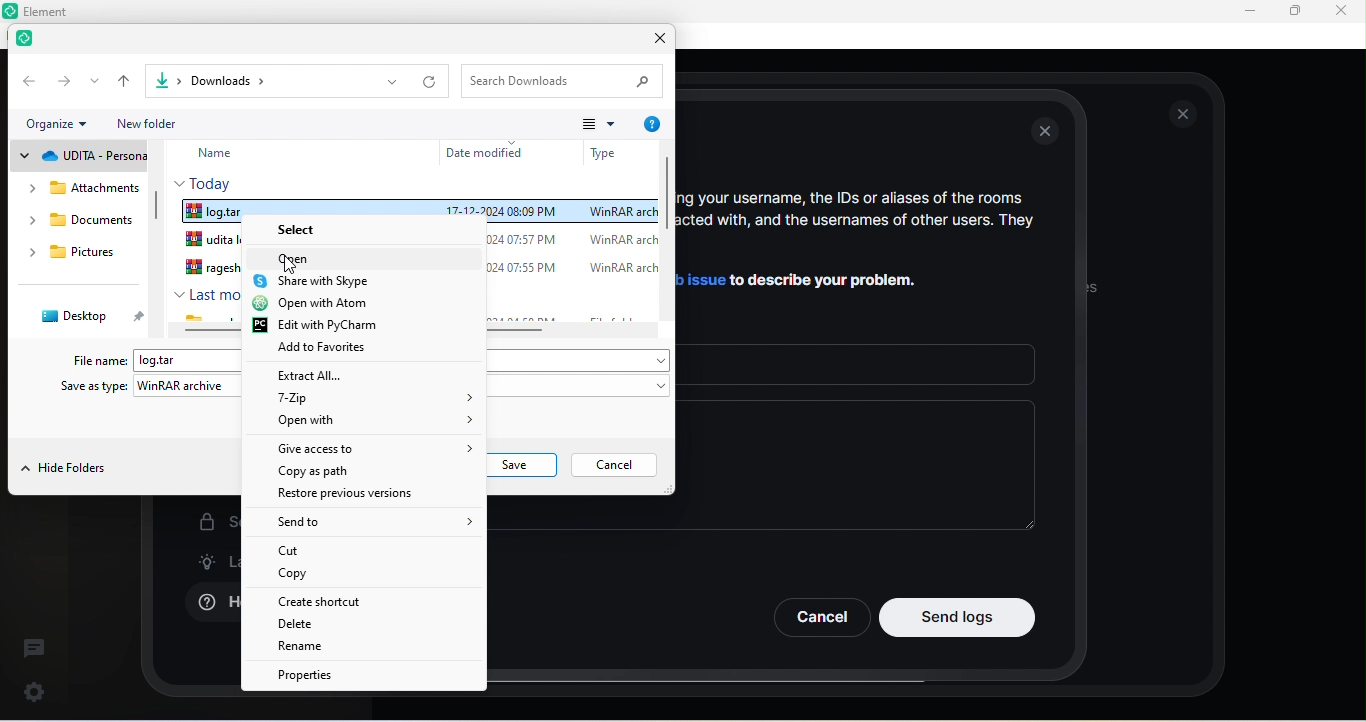  I want to click on forward, so click(64, 80).